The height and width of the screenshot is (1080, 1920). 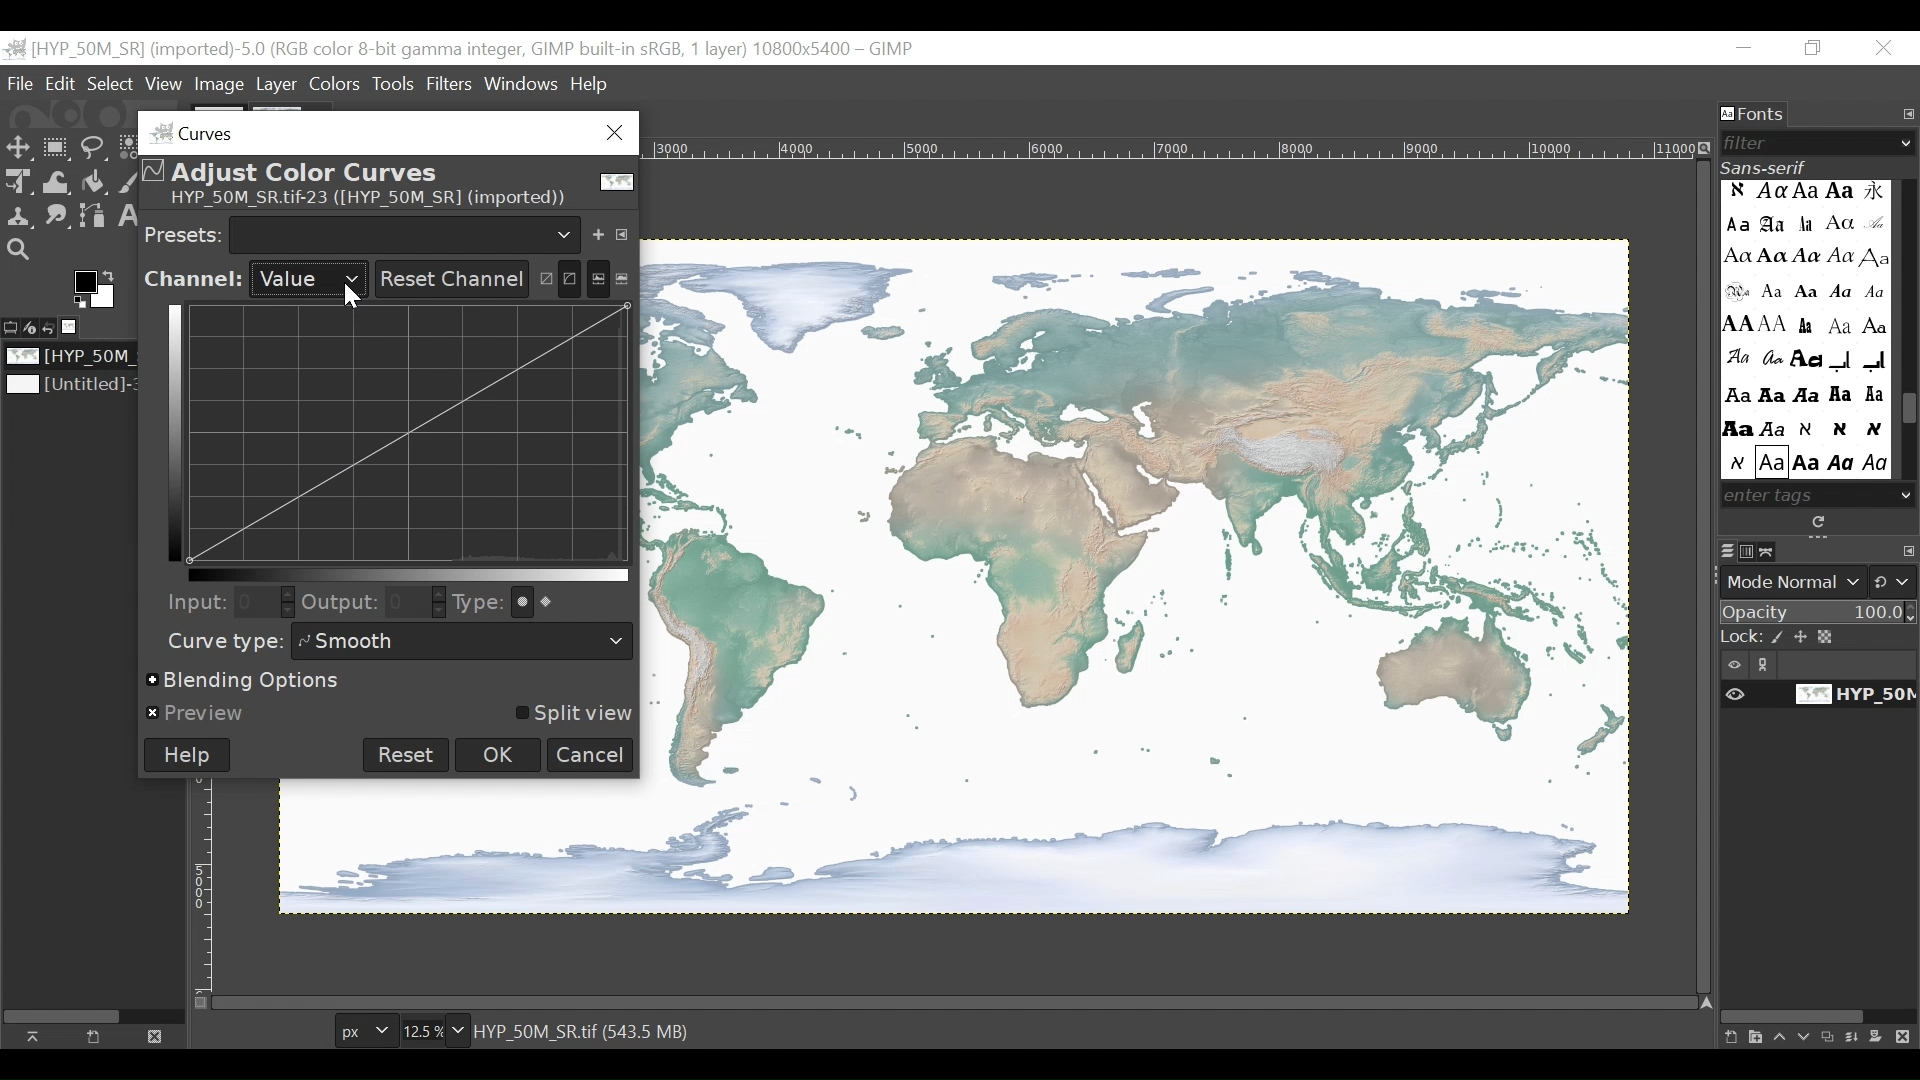 What do you see at coordinates (99, 289) in the screenshot?
I see `Active foreground/background` at bounding box center [99, 289].